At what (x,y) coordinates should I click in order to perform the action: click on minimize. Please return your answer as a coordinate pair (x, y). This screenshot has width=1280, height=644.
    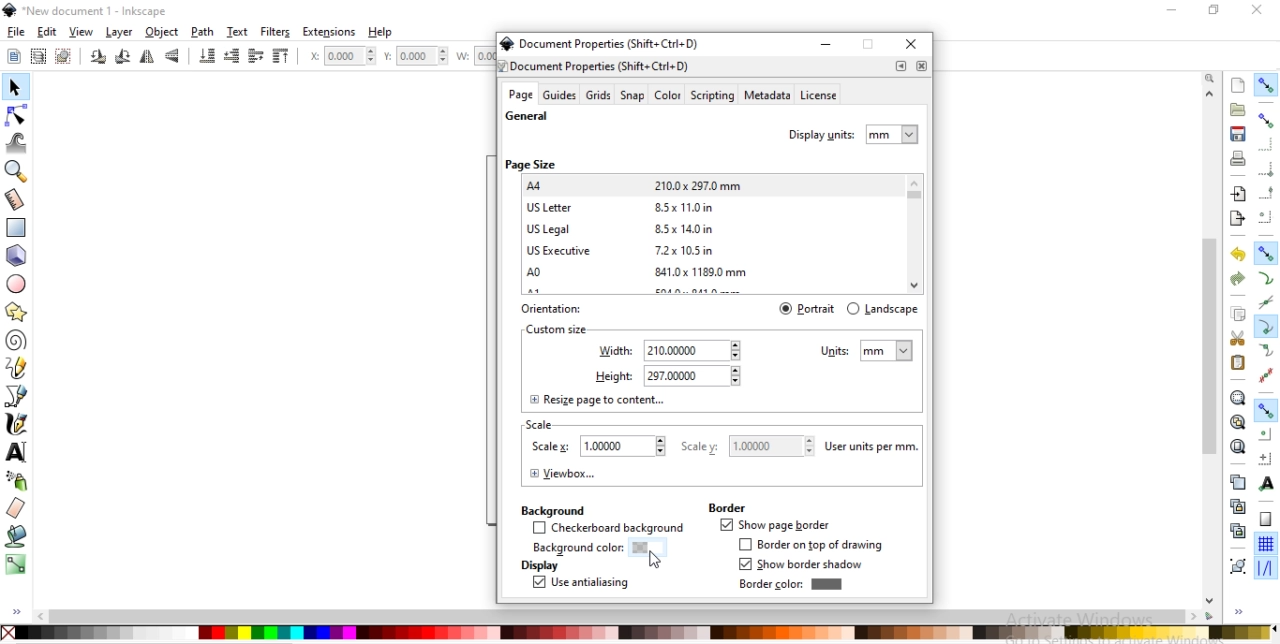
    Looking at the image, I should click on (826, 44).